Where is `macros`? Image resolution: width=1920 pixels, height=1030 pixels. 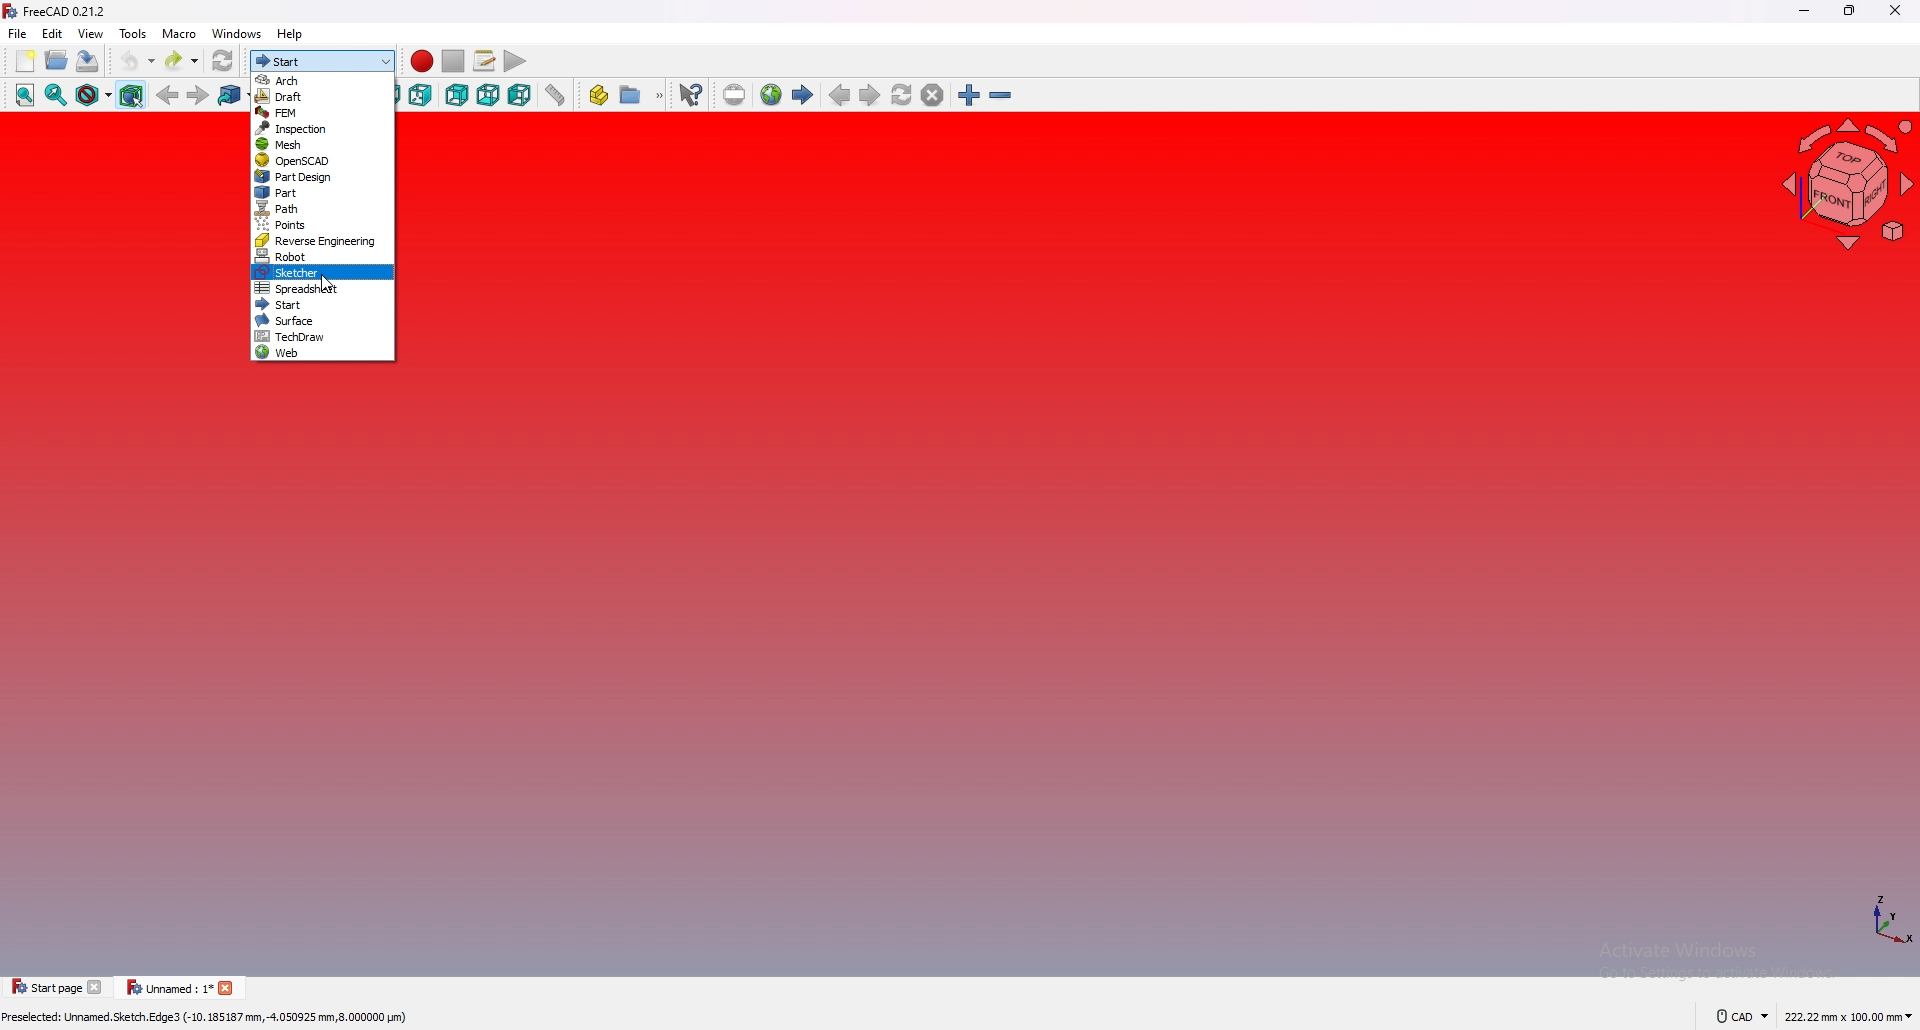 macros is located at coordinates (485, 61).